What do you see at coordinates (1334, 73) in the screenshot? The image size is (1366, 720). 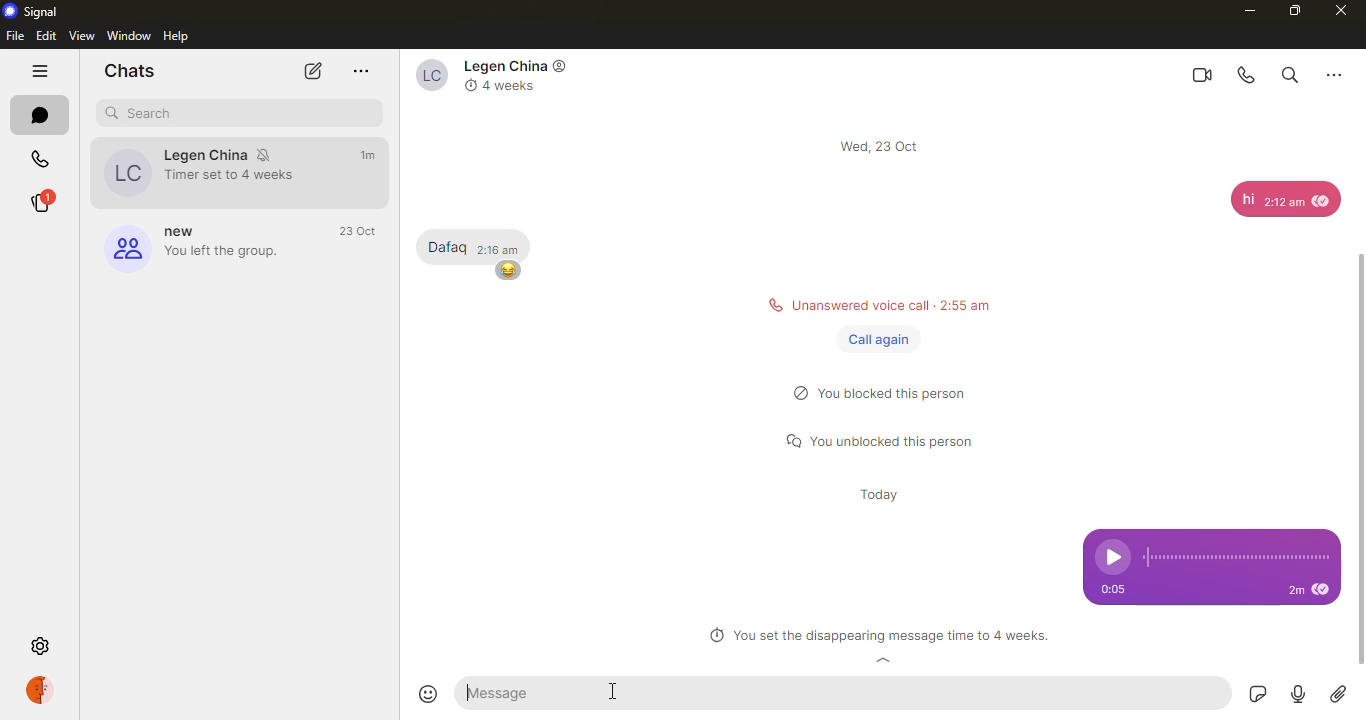 I see `more` at bounding box center [1334, 73].